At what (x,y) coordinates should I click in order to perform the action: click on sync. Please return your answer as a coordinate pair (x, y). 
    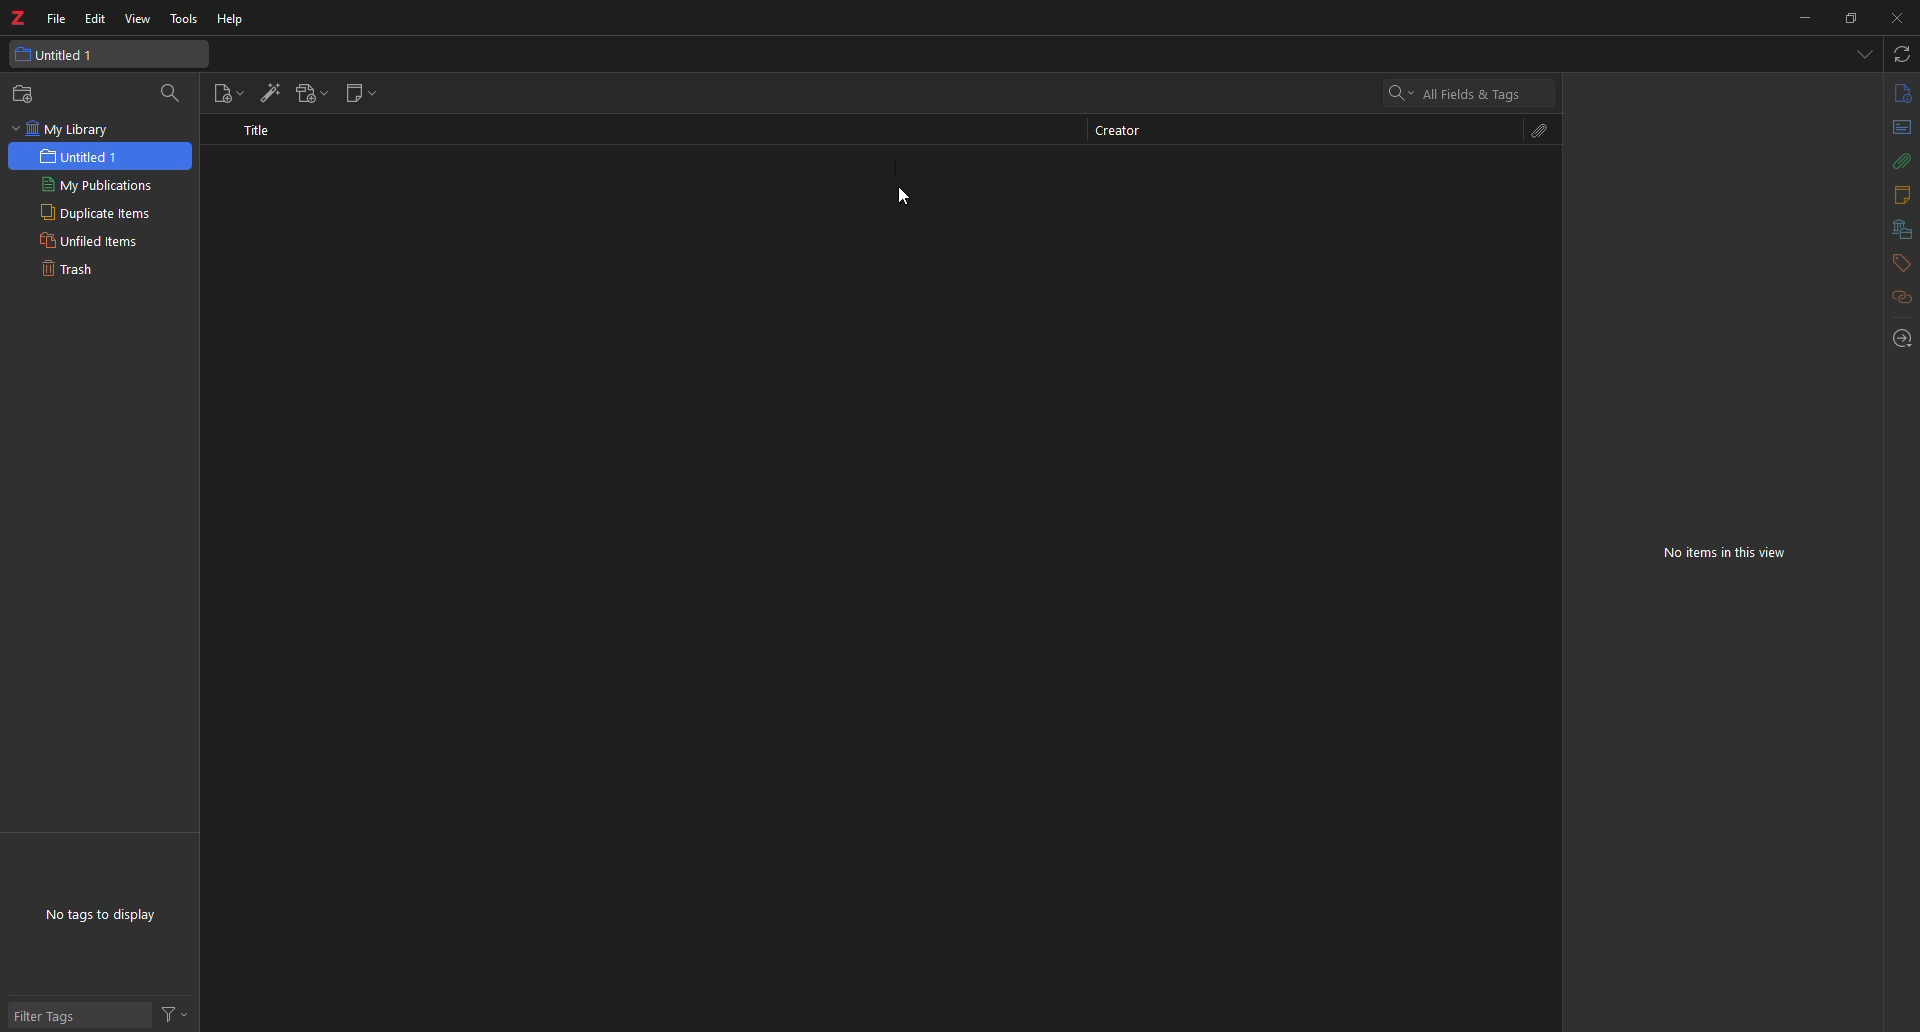
    Looking at the image, I should click on (1900, 54).